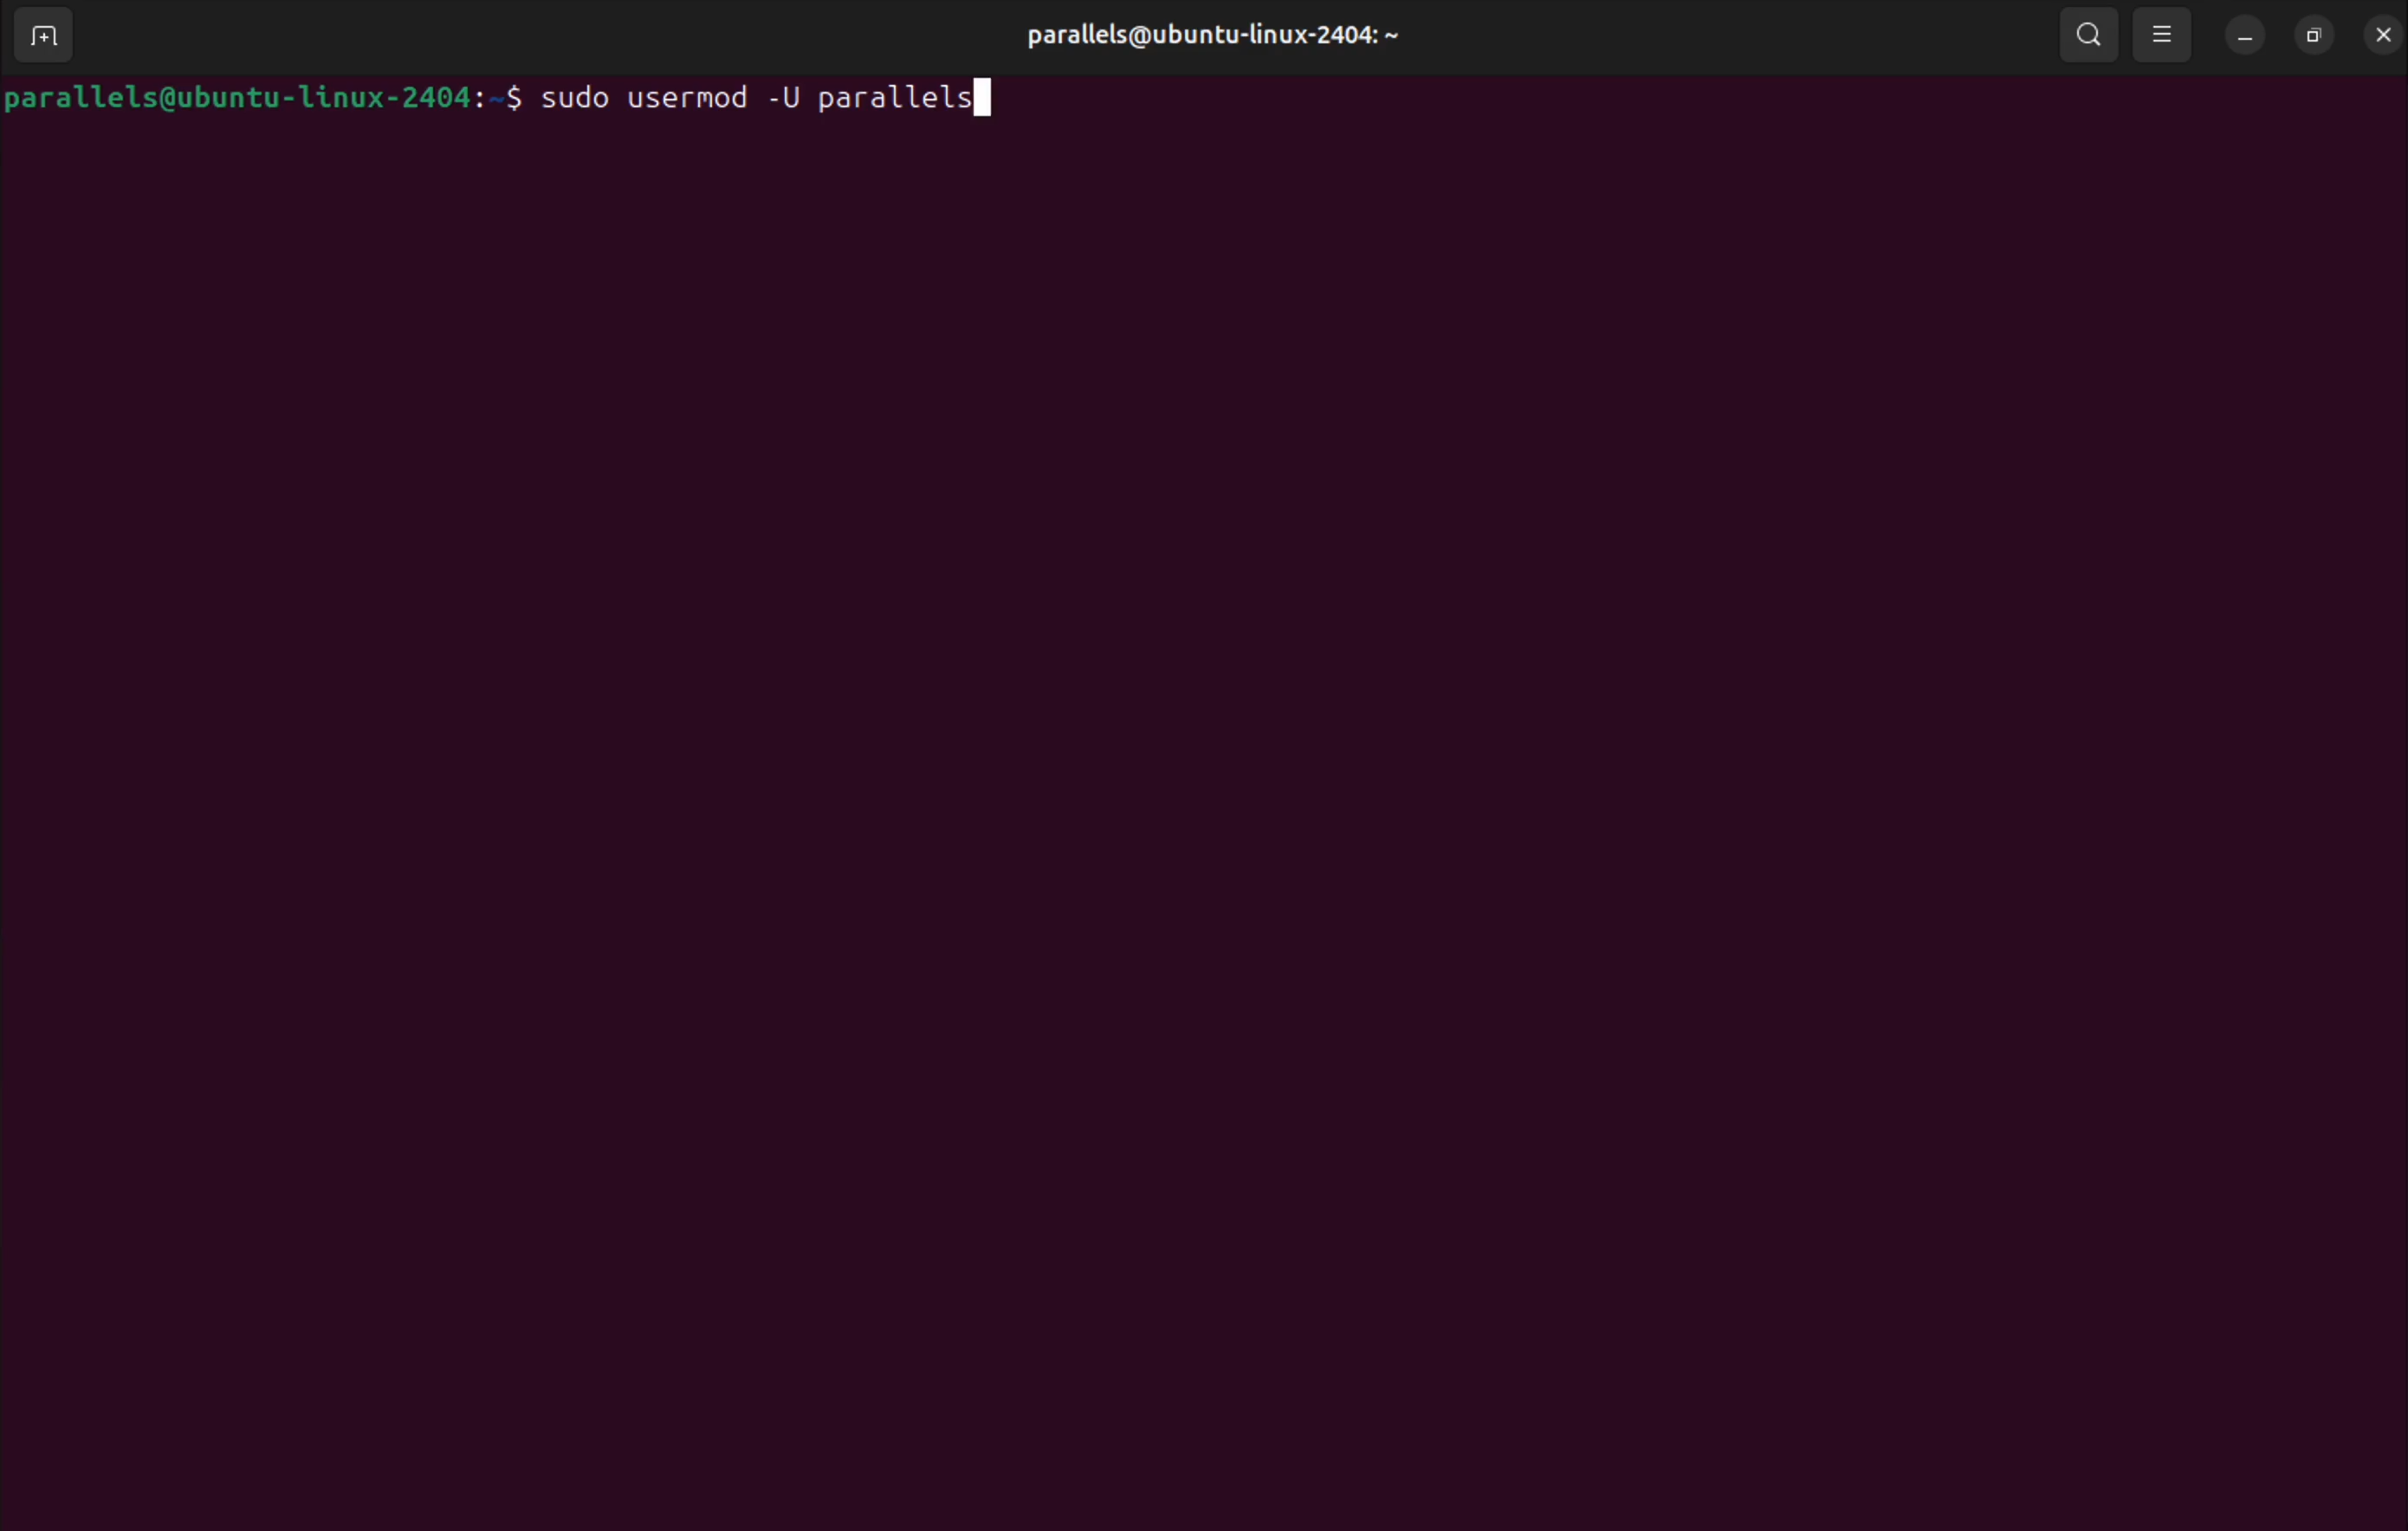  Describe the element at coordinates (268, 100) in the screenshot. I see `bash prompt` at that location.